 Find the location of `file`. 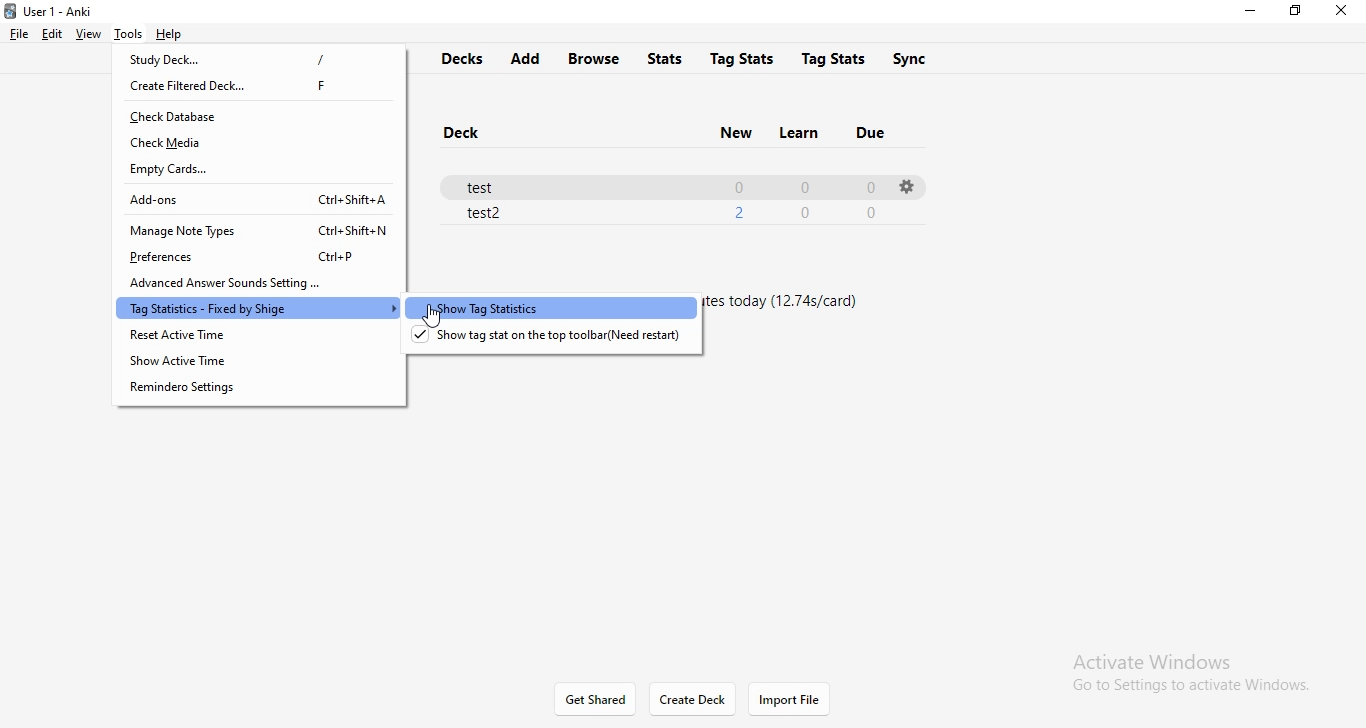

file is located at coordinates (20, 32).